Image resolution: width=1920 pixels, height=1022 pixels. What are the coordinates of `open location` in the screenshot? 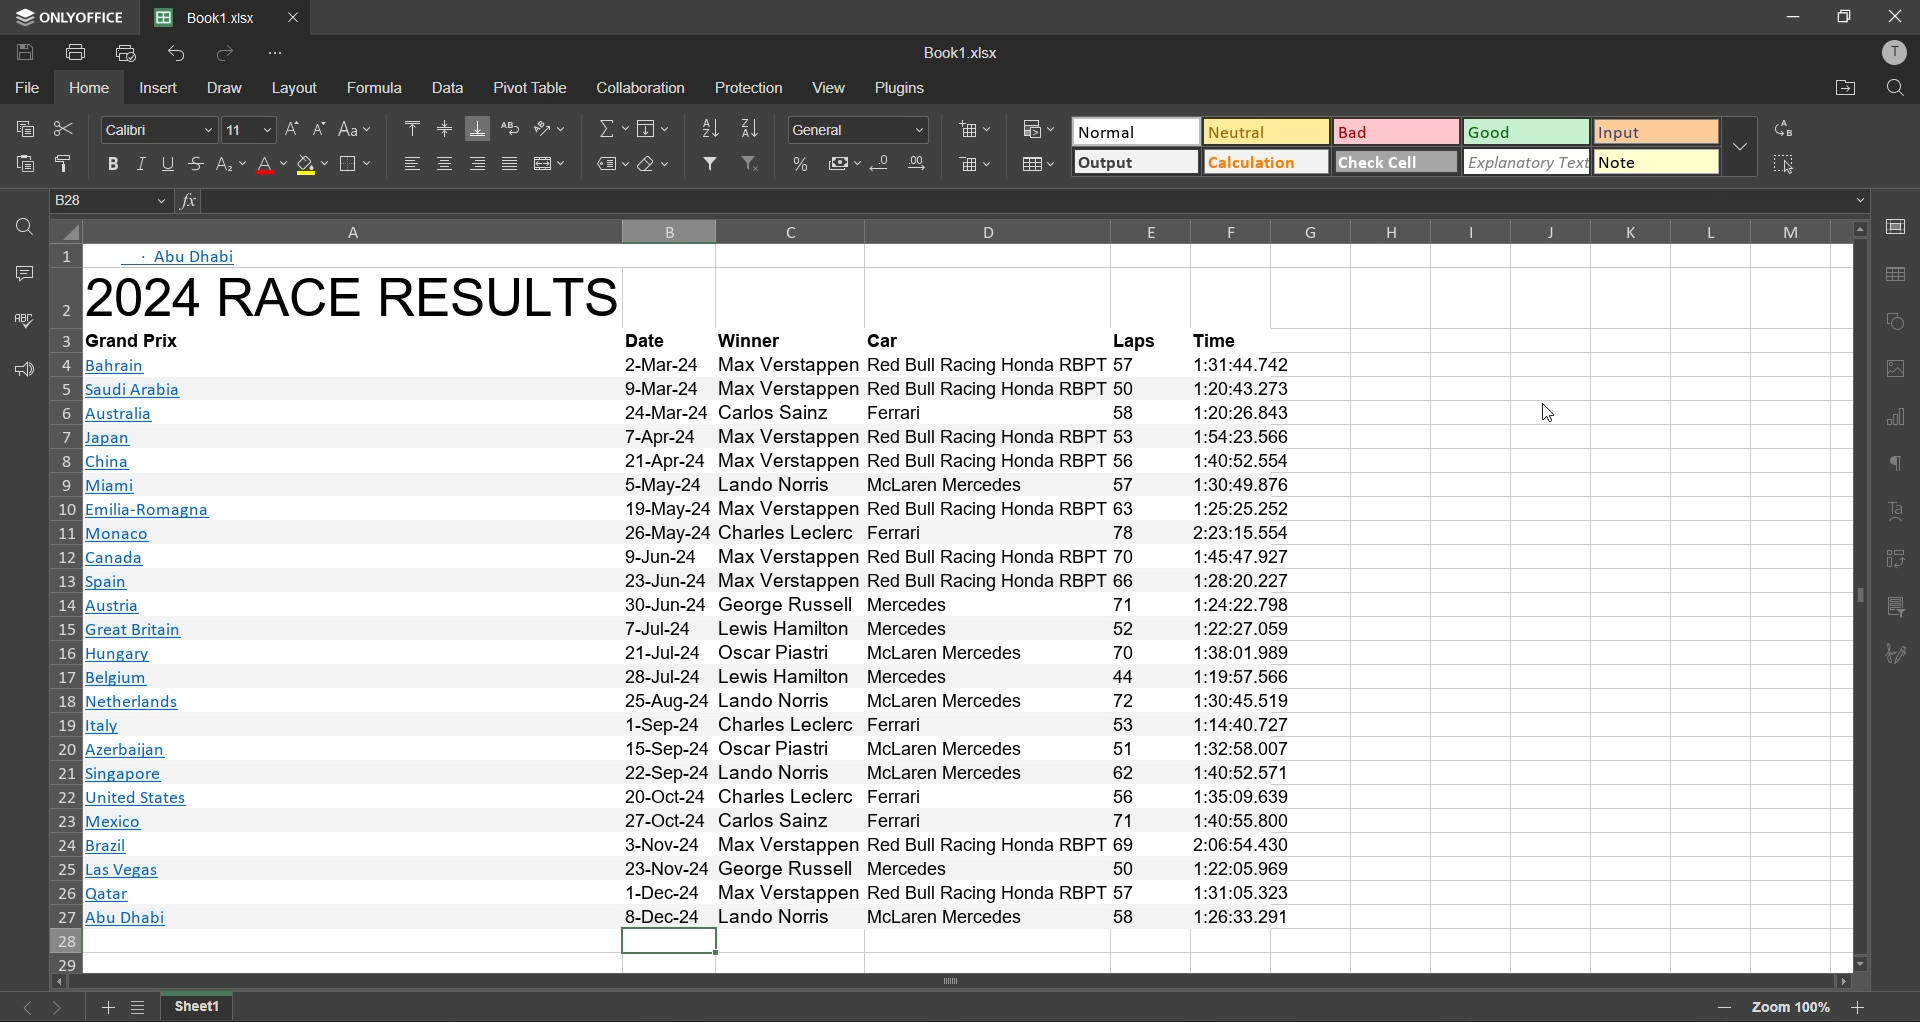 It's located at (1842, 90).